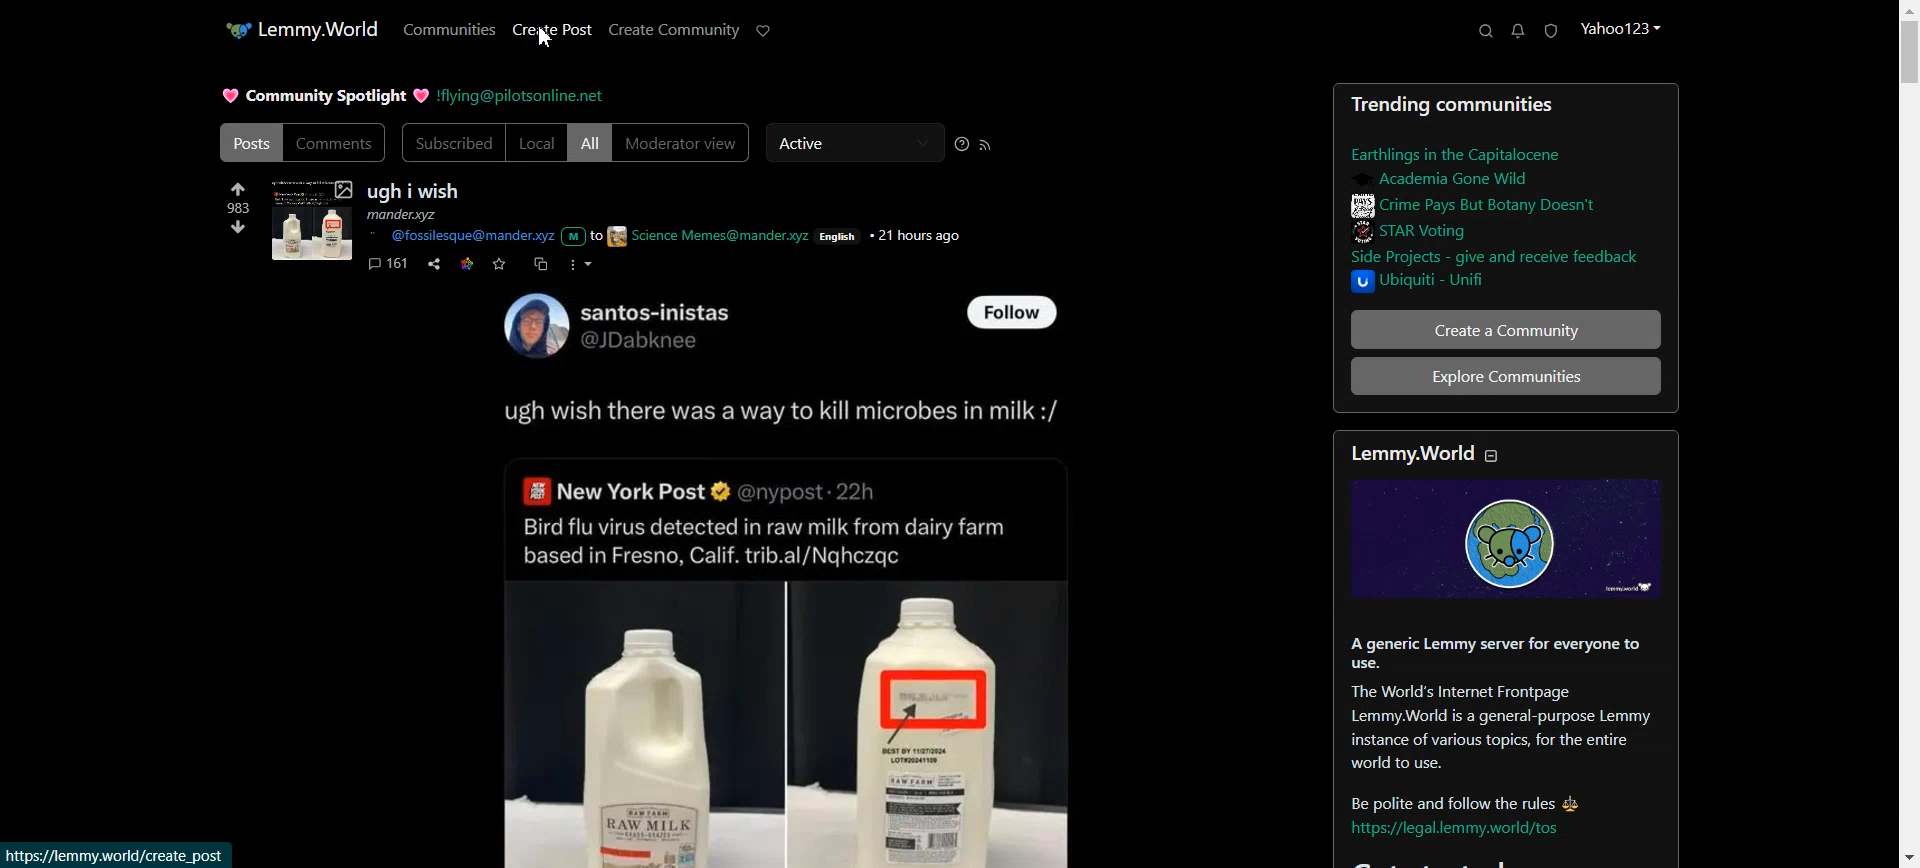  Describe the element at coordinates (547, 38) in the screenshot. I see `Cursor` at that location.